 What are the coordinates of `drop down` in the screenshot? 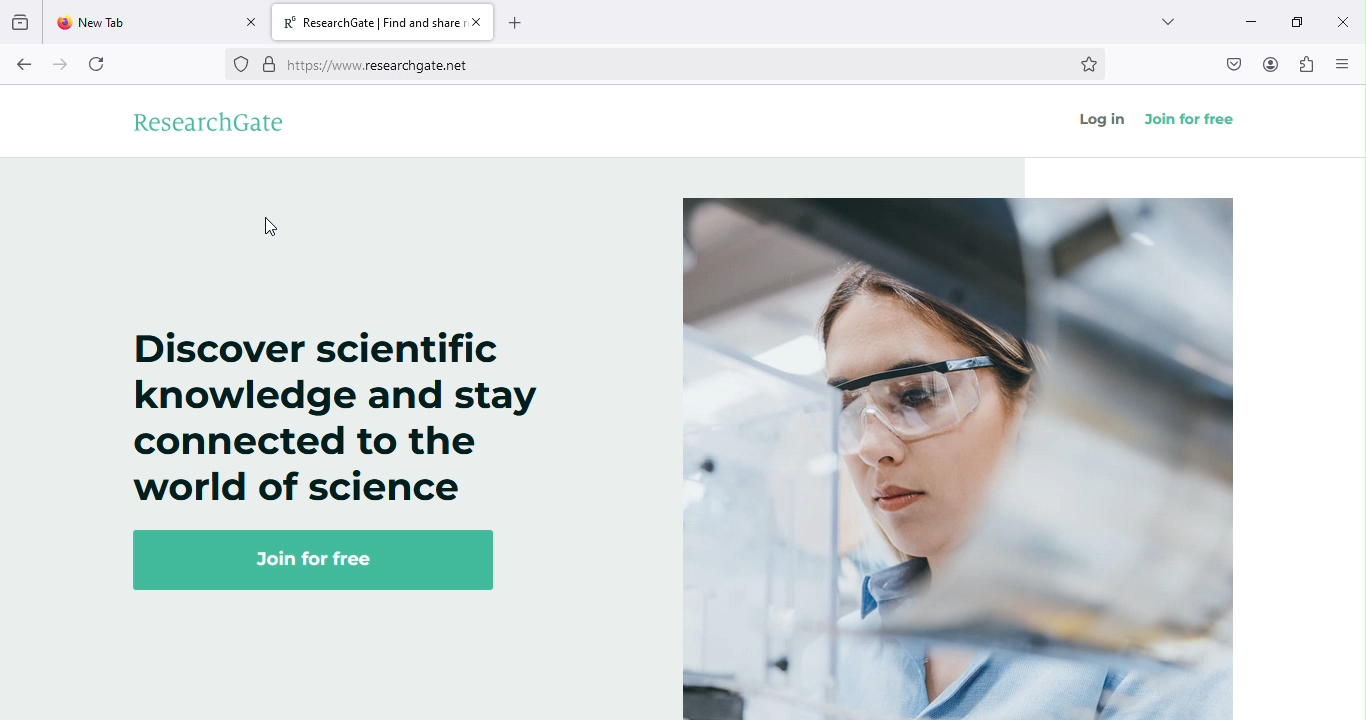 It's located at (1165, 23).